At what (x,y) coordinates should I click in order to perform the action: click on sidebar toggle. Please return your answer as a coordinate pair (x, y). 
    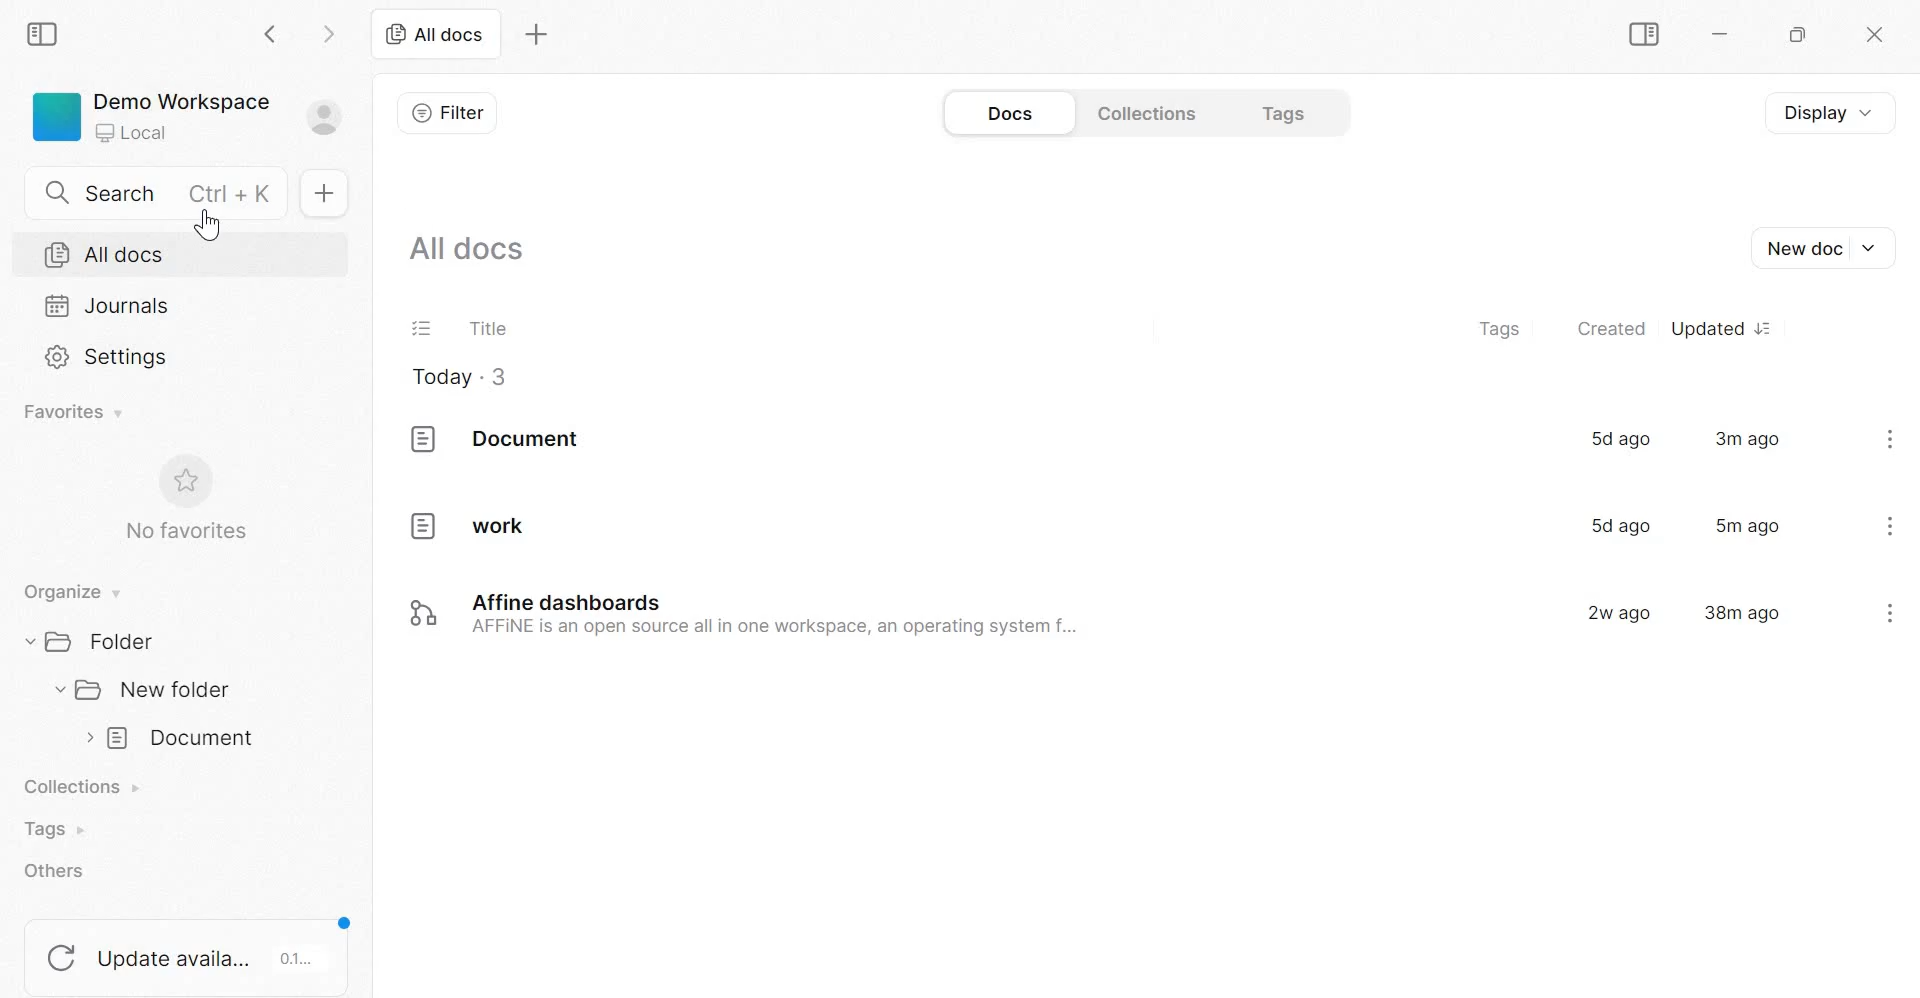
    Looking at the image, I should click on (45, 31).